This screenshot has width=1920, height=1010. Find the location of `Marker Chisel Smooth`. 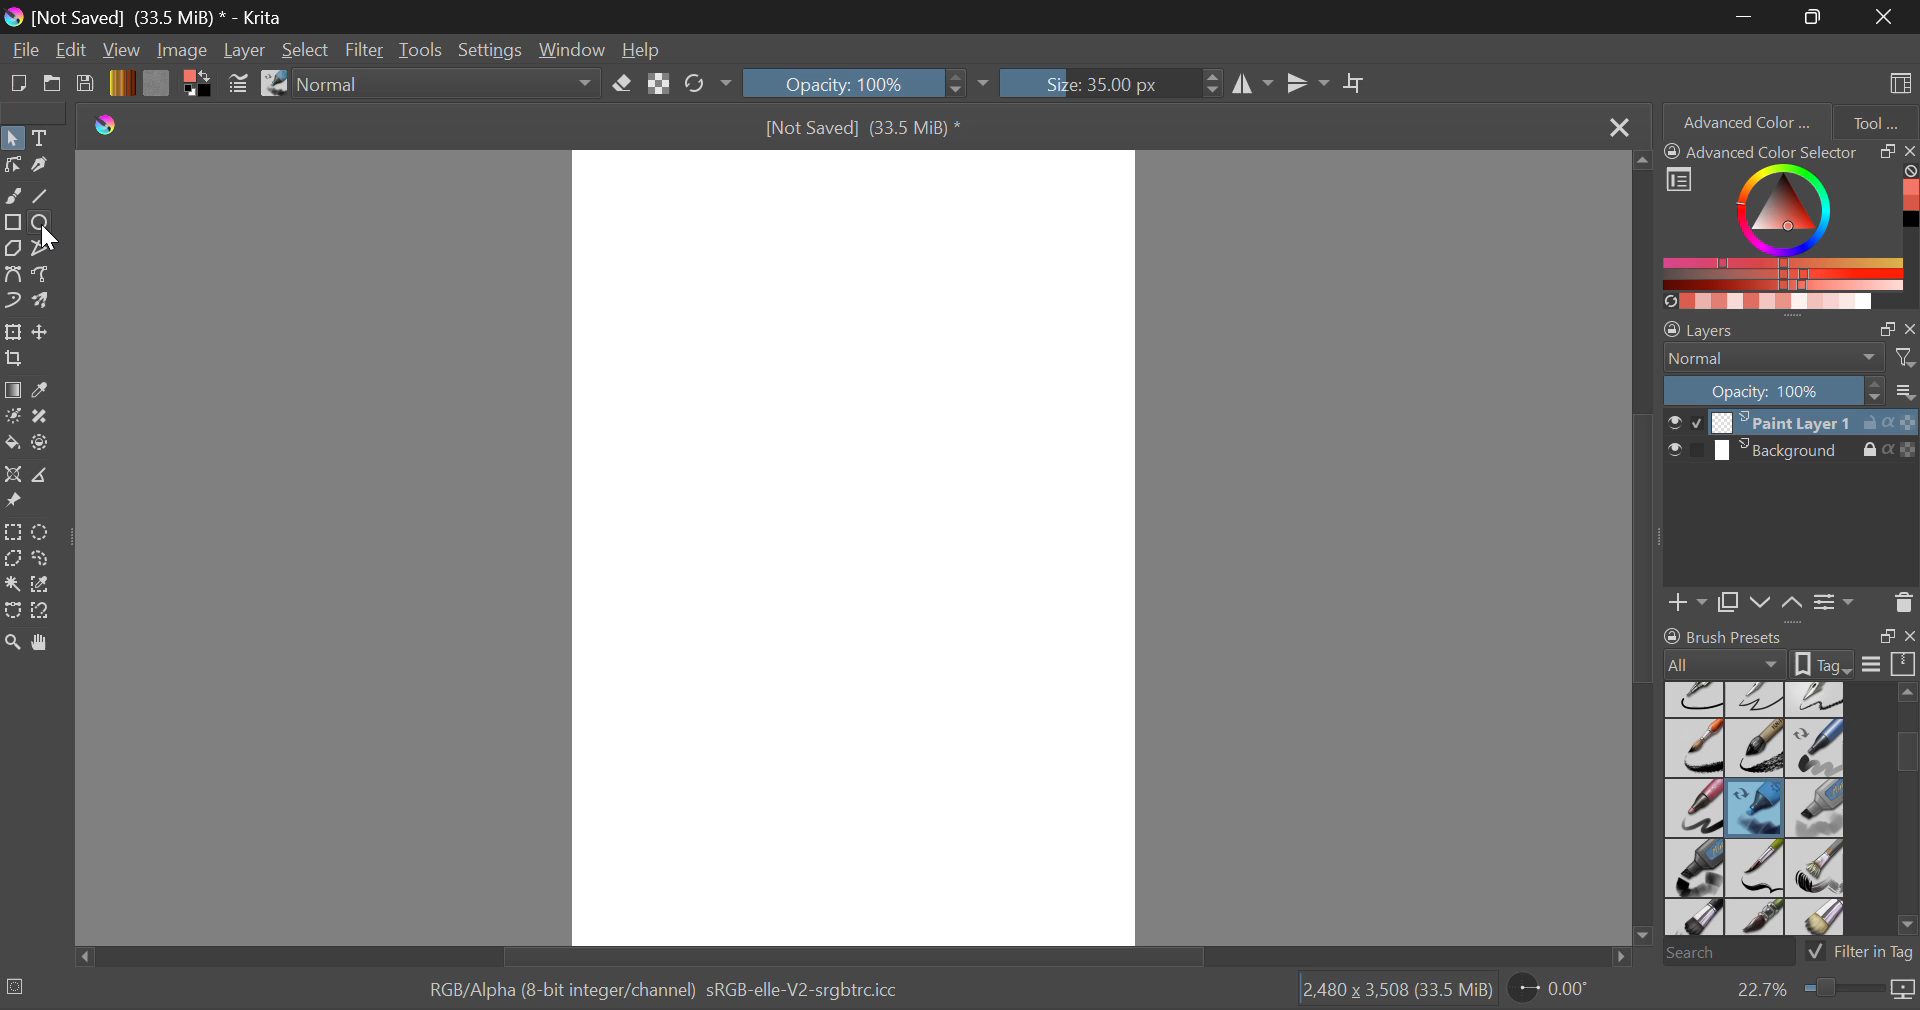

Marker Chisel Smooth is located at coordinates (1816, 747).